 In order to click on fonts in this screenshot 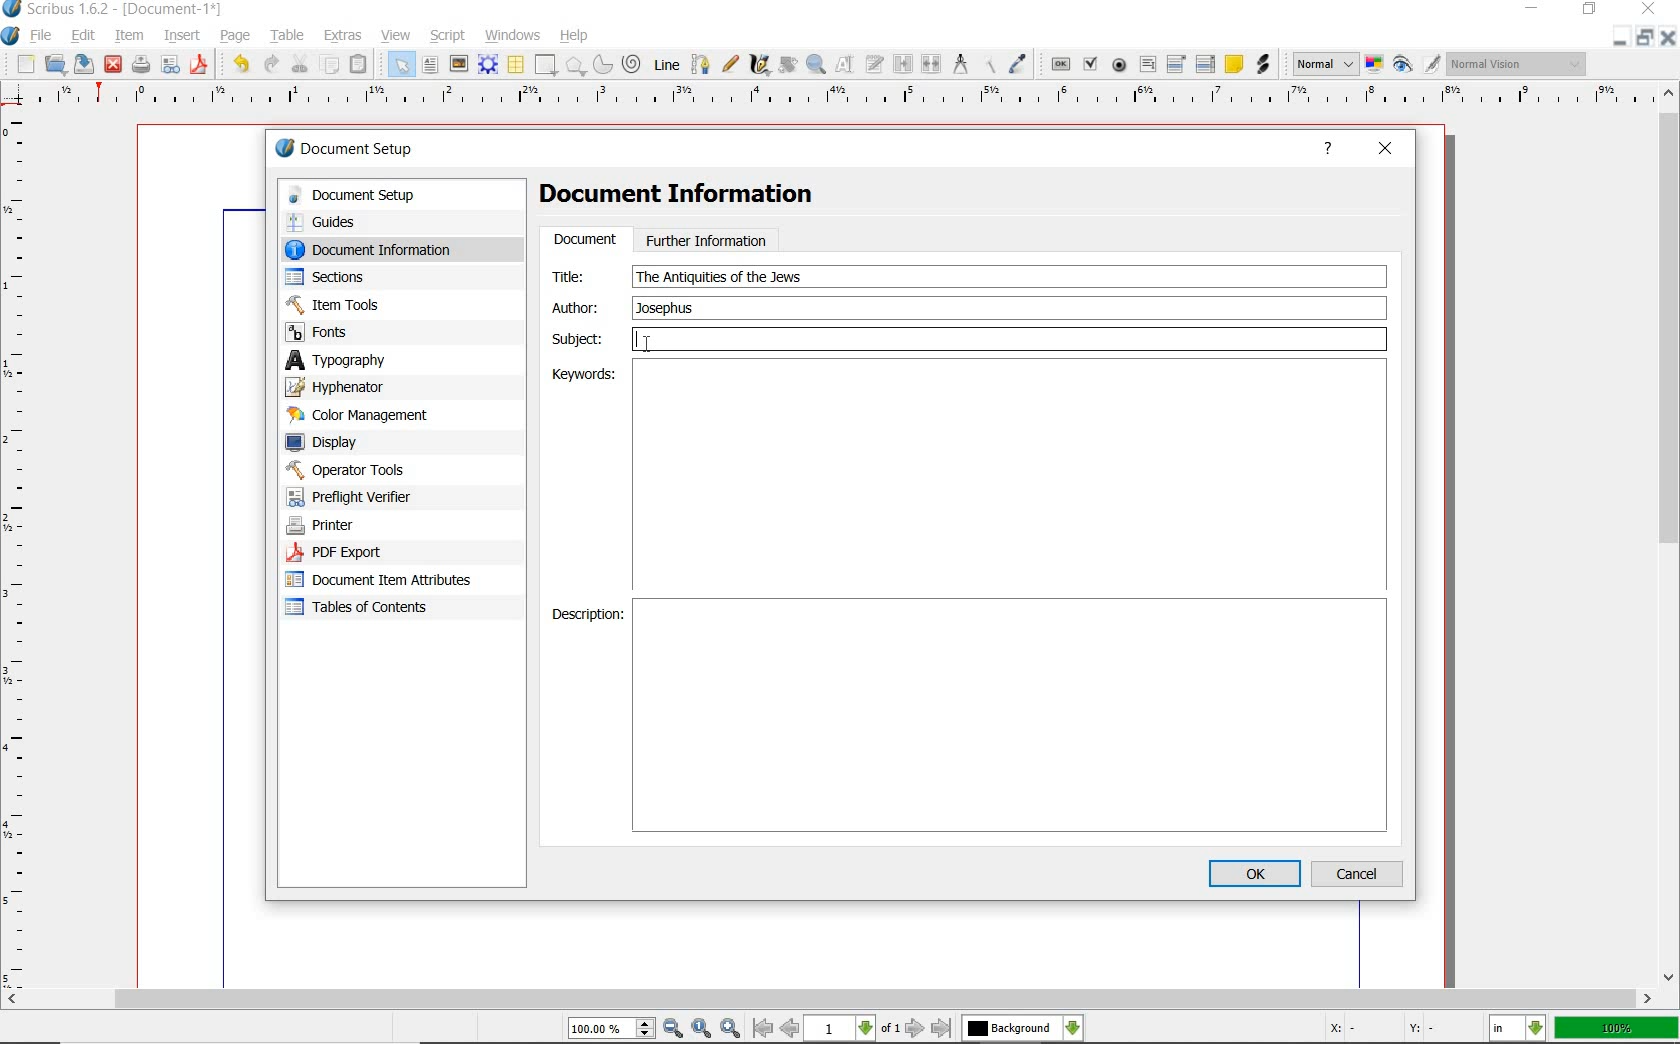, I will do `click(379, 333)`.